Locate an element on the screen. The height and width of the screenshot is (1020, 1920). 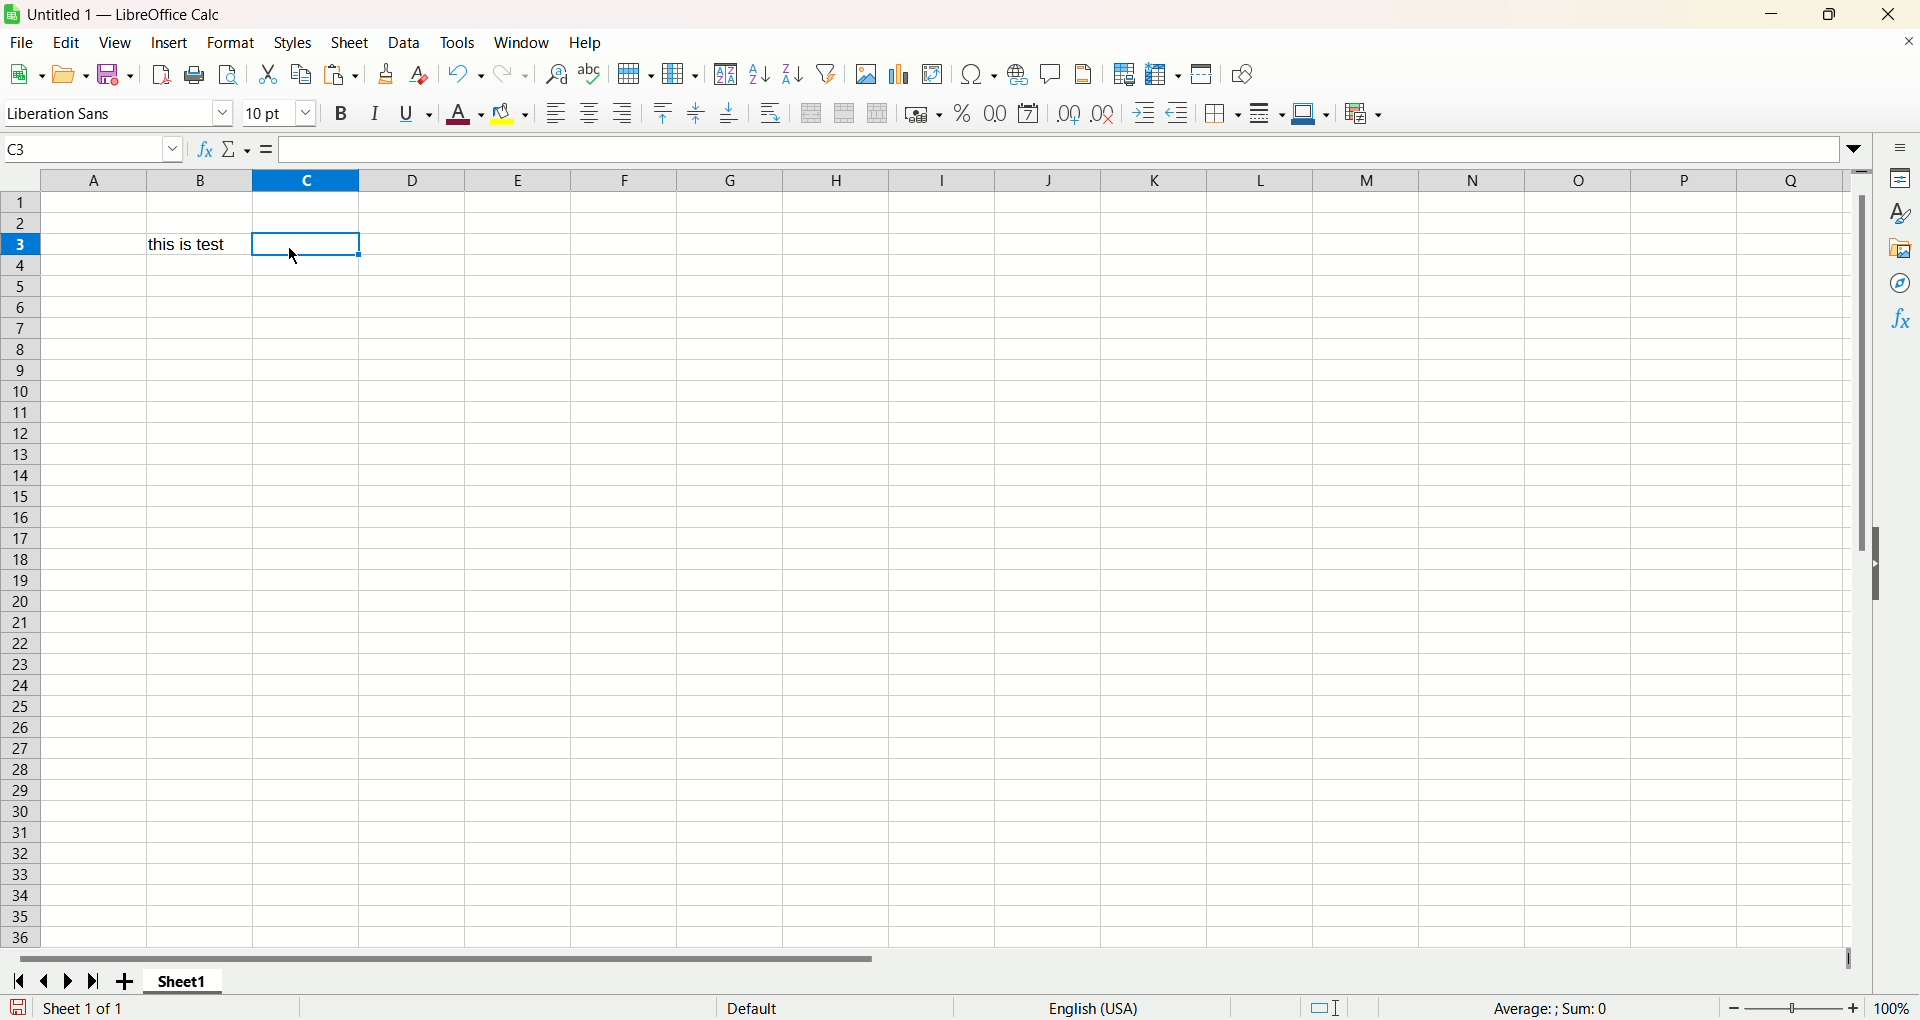
sheet is located at coordinates (352, 44).